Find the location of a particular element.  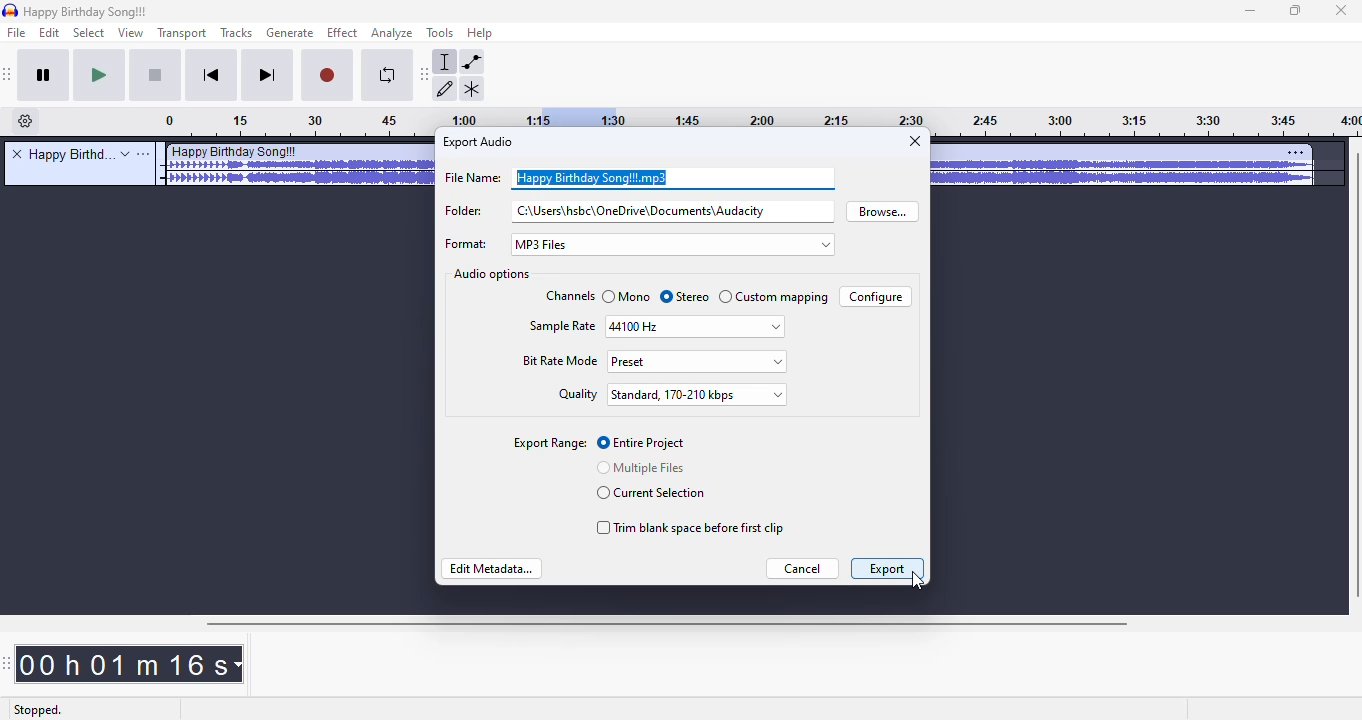

tools is located at coordinates (439, 33).